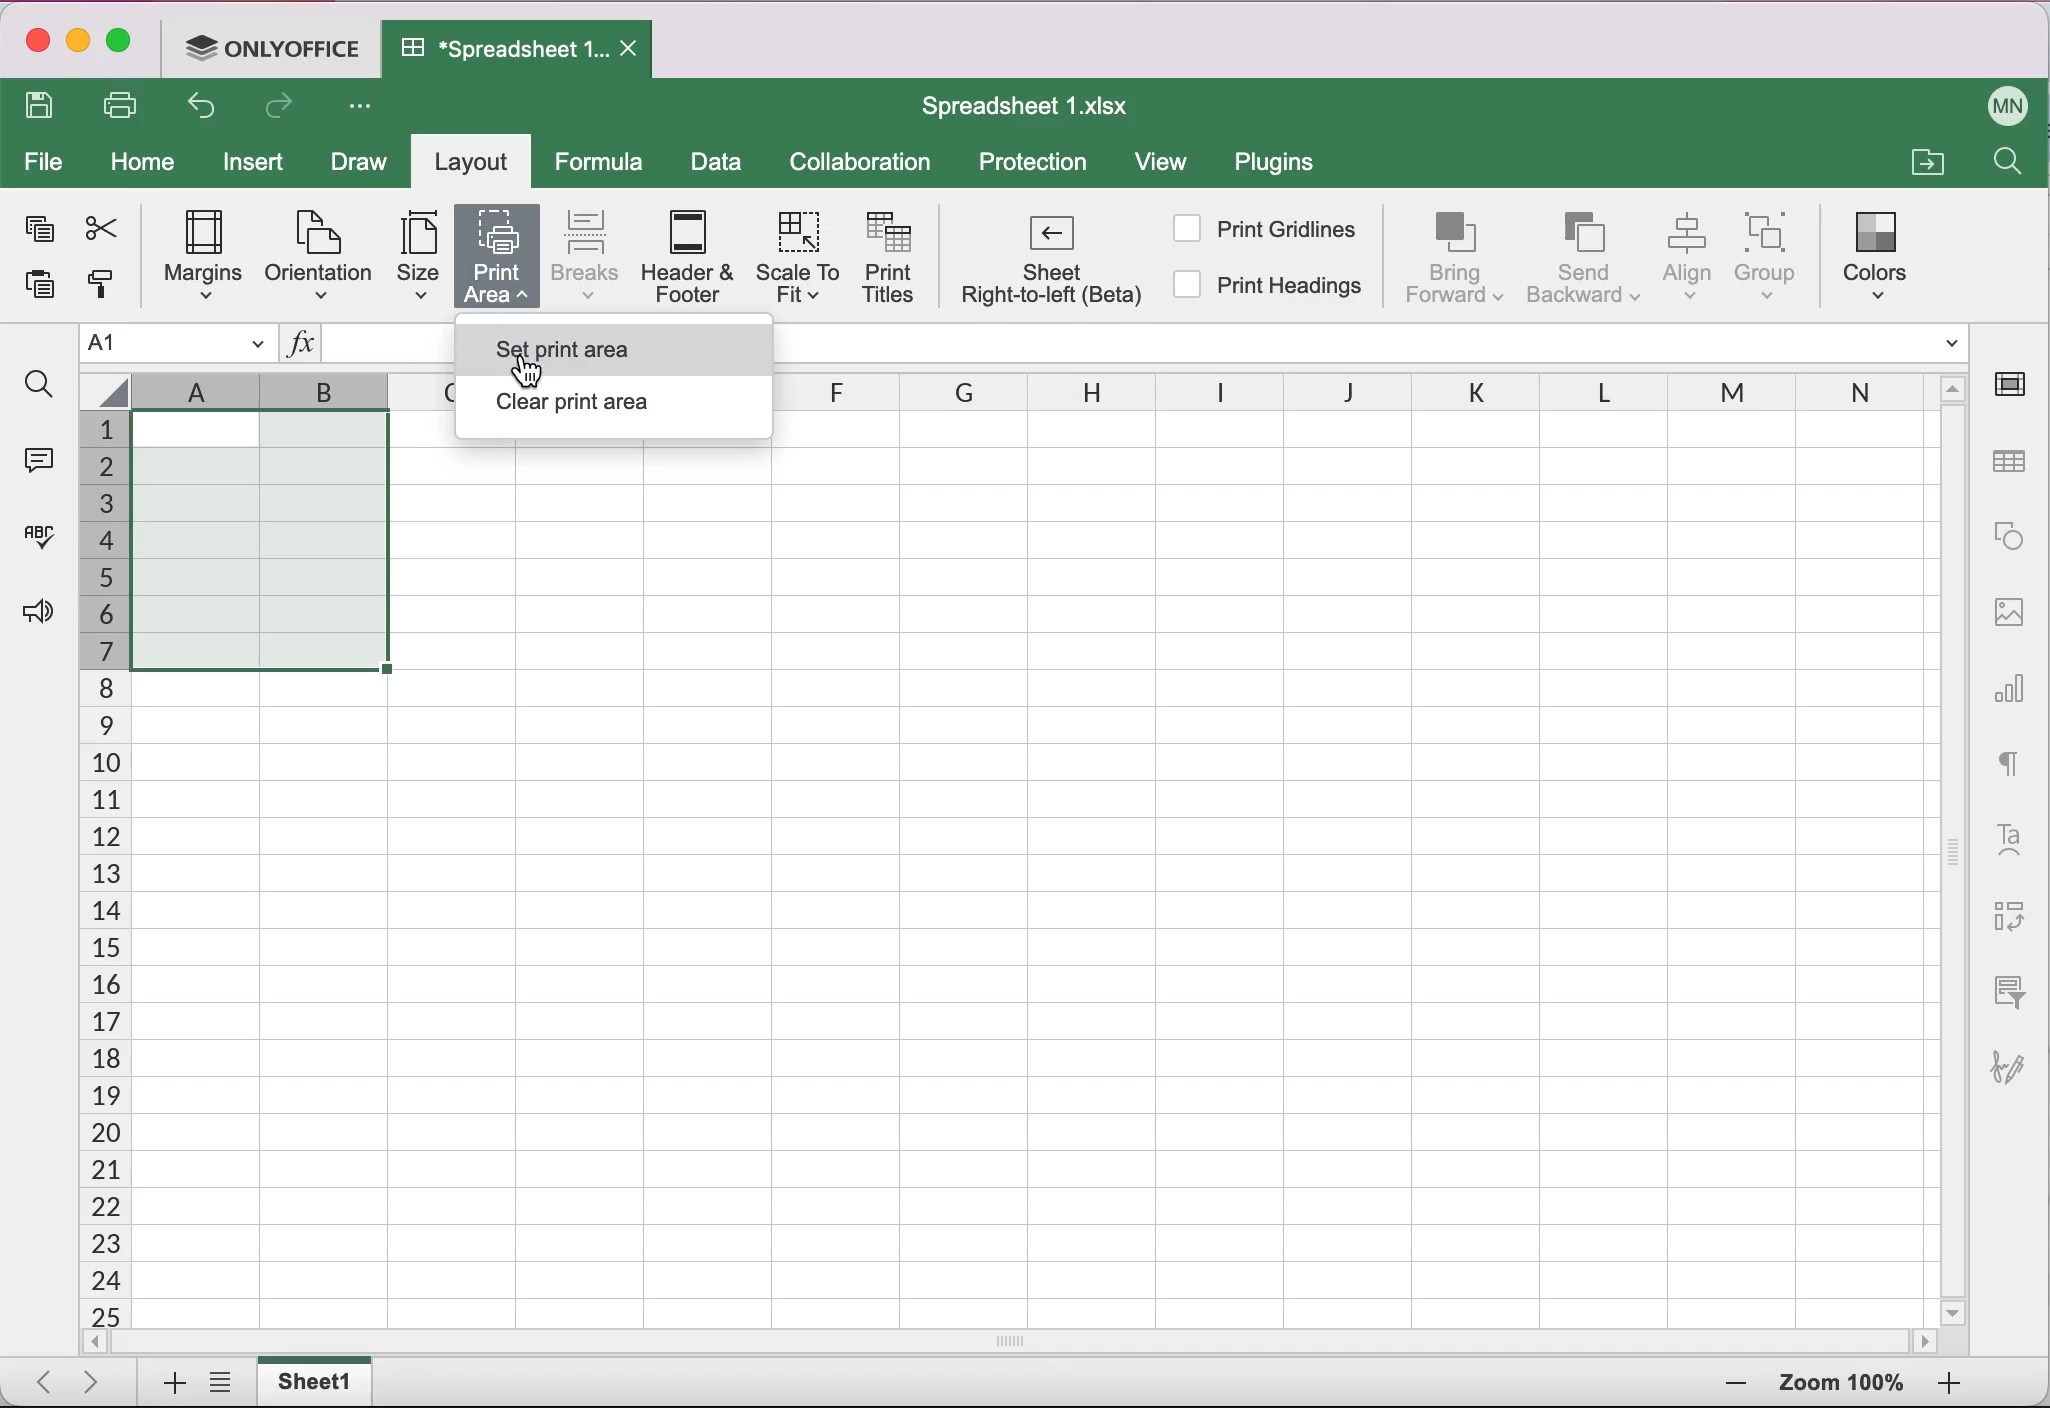 This screenshot has width=2050, height=1408. I want to click on Sheet right-to-left (Beta), so click(1048, 265).